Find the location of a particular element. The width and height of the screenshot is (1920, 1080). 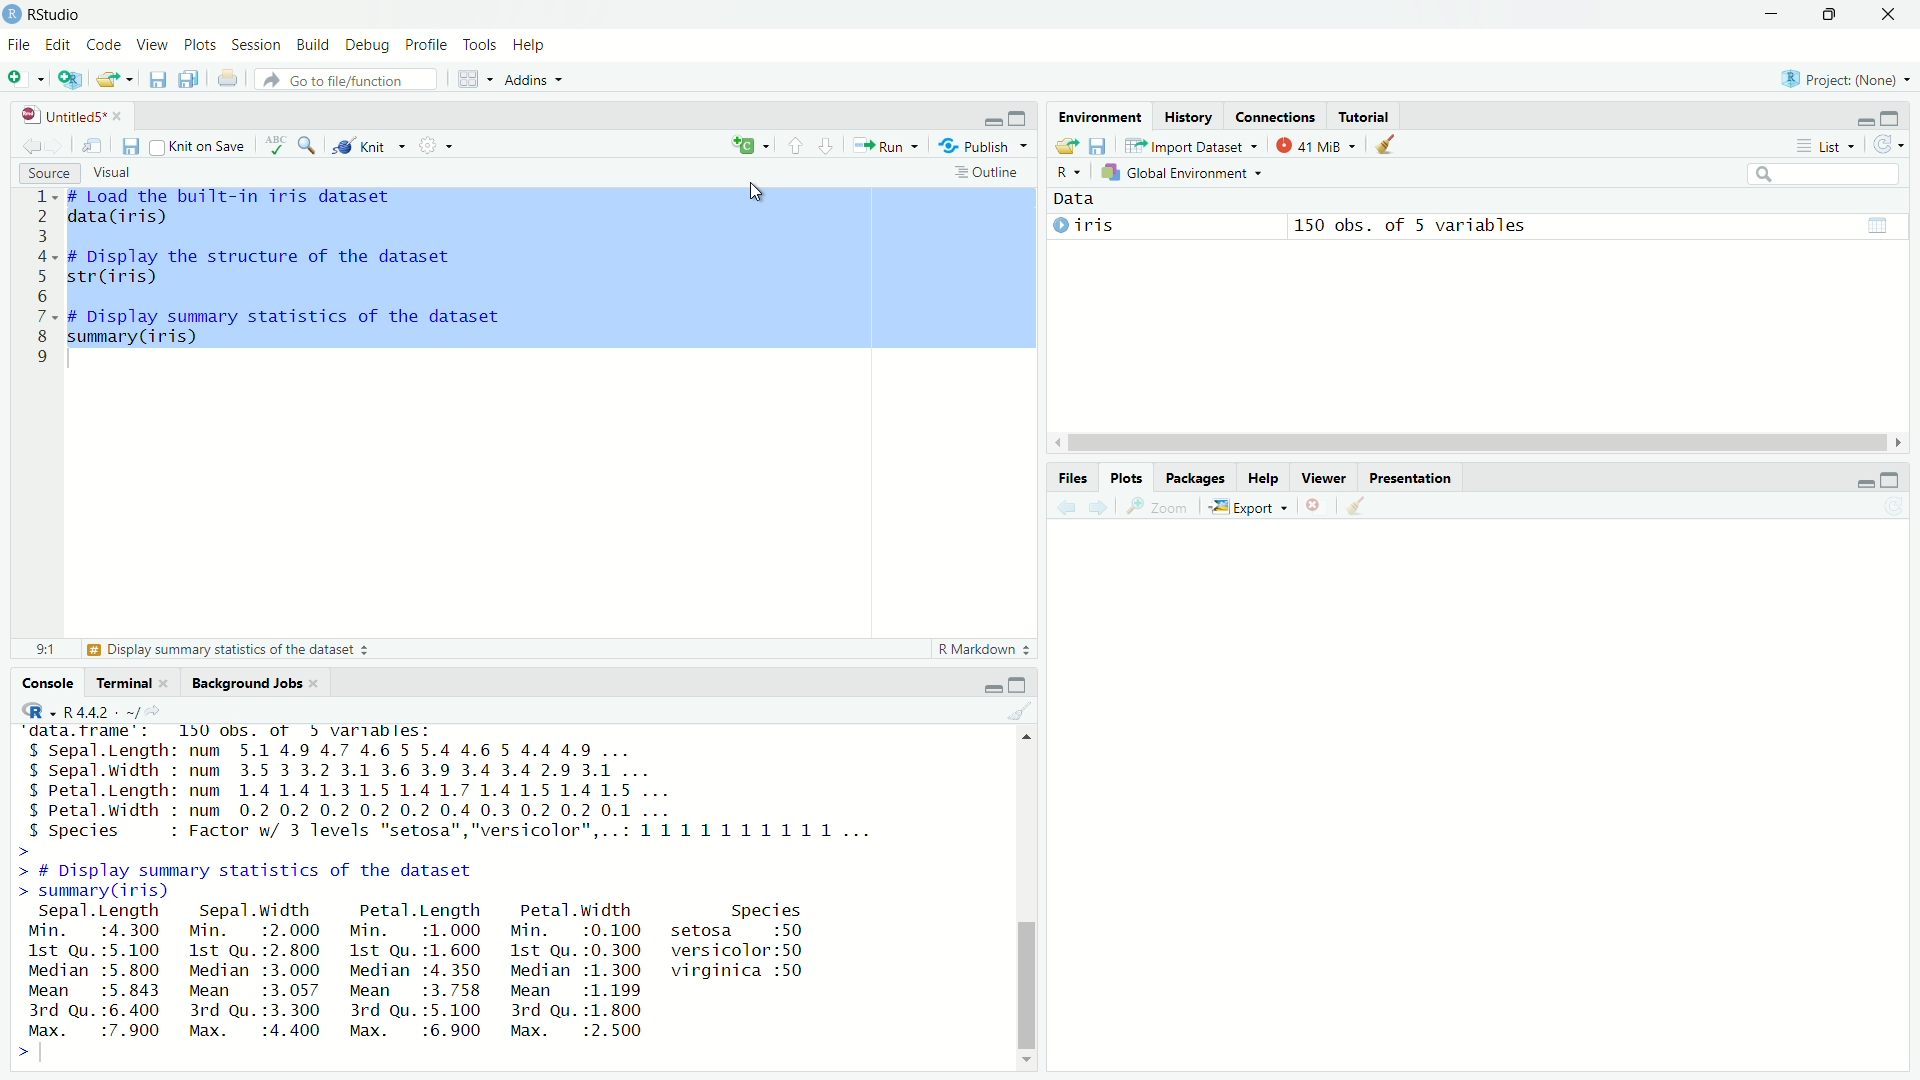

Scroll Up is located at coordinates (1030, 734).